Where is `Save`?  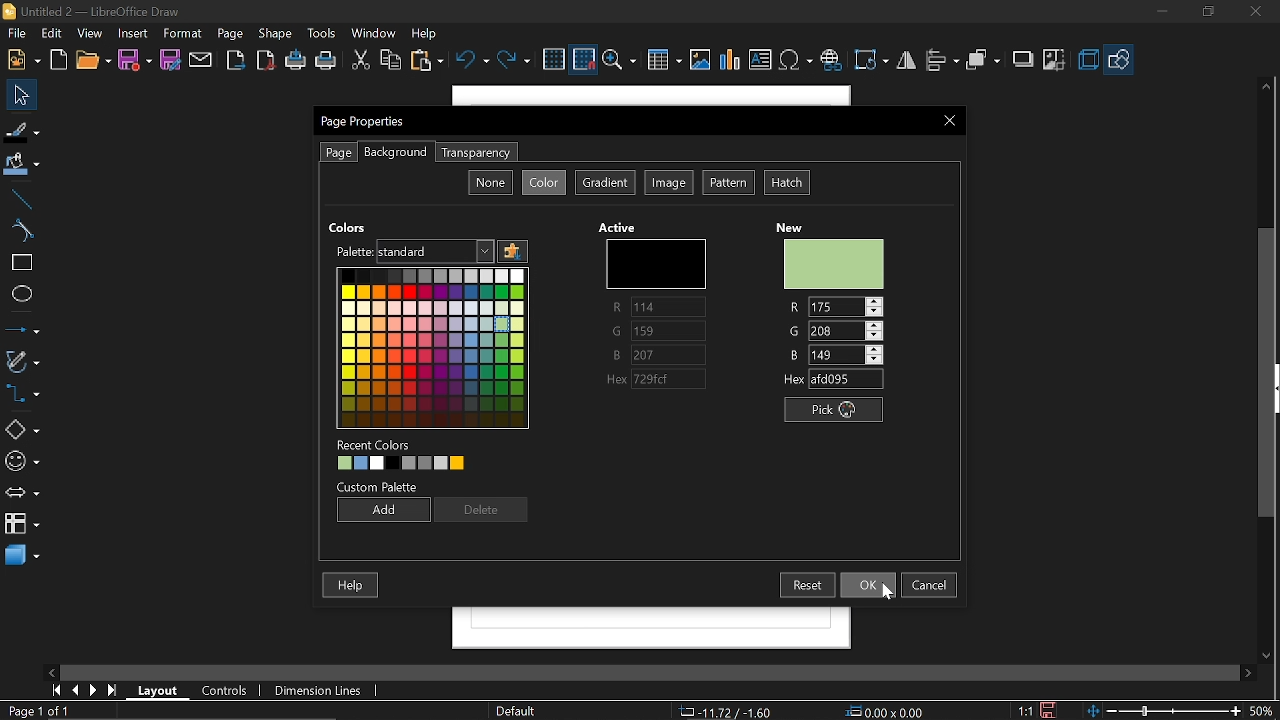
Save is located at coordinates (134, 61).